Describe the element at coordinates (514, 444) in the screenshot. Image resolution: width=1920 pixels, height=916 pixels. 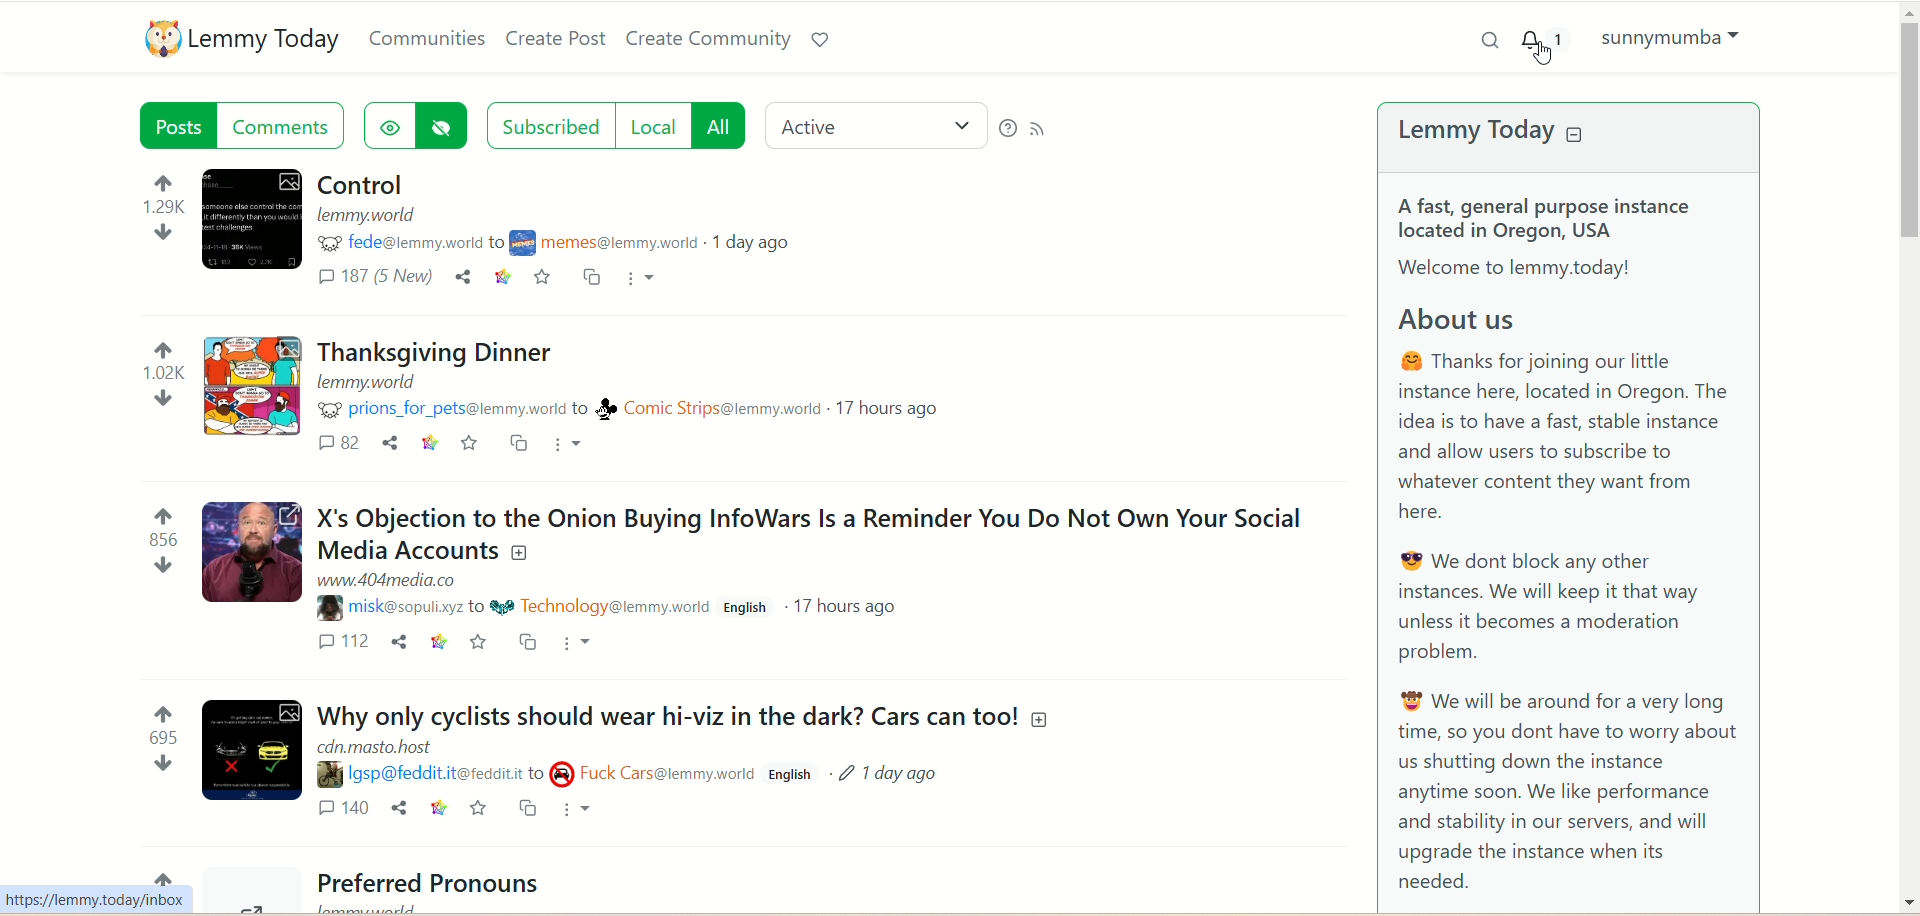
I see `cross-post` at that location.